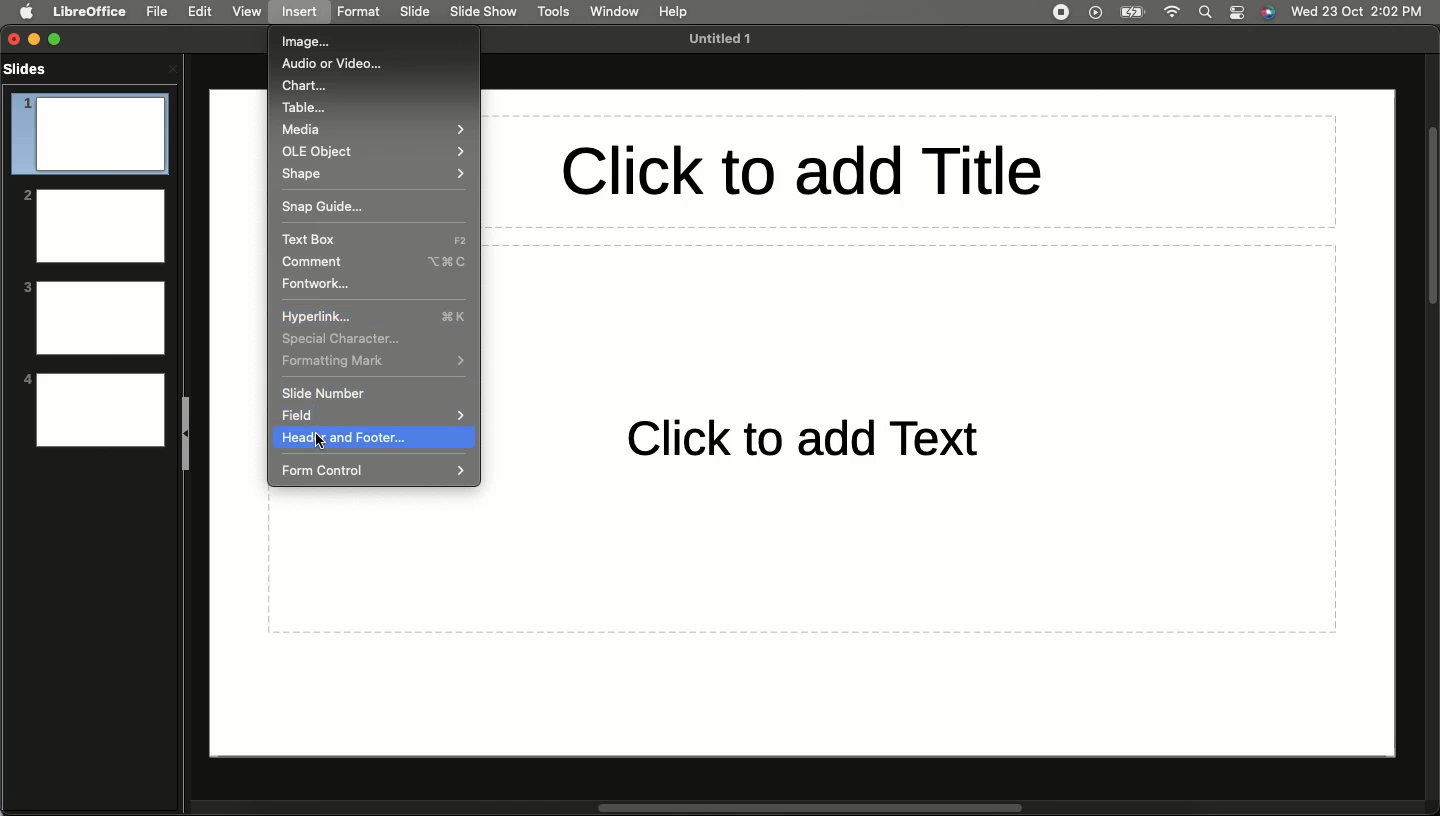 This screenshot has height=816, width=1440. Describe the element at coordinates (1361, 10) in the screenshot. I see `Date/time` at that location.